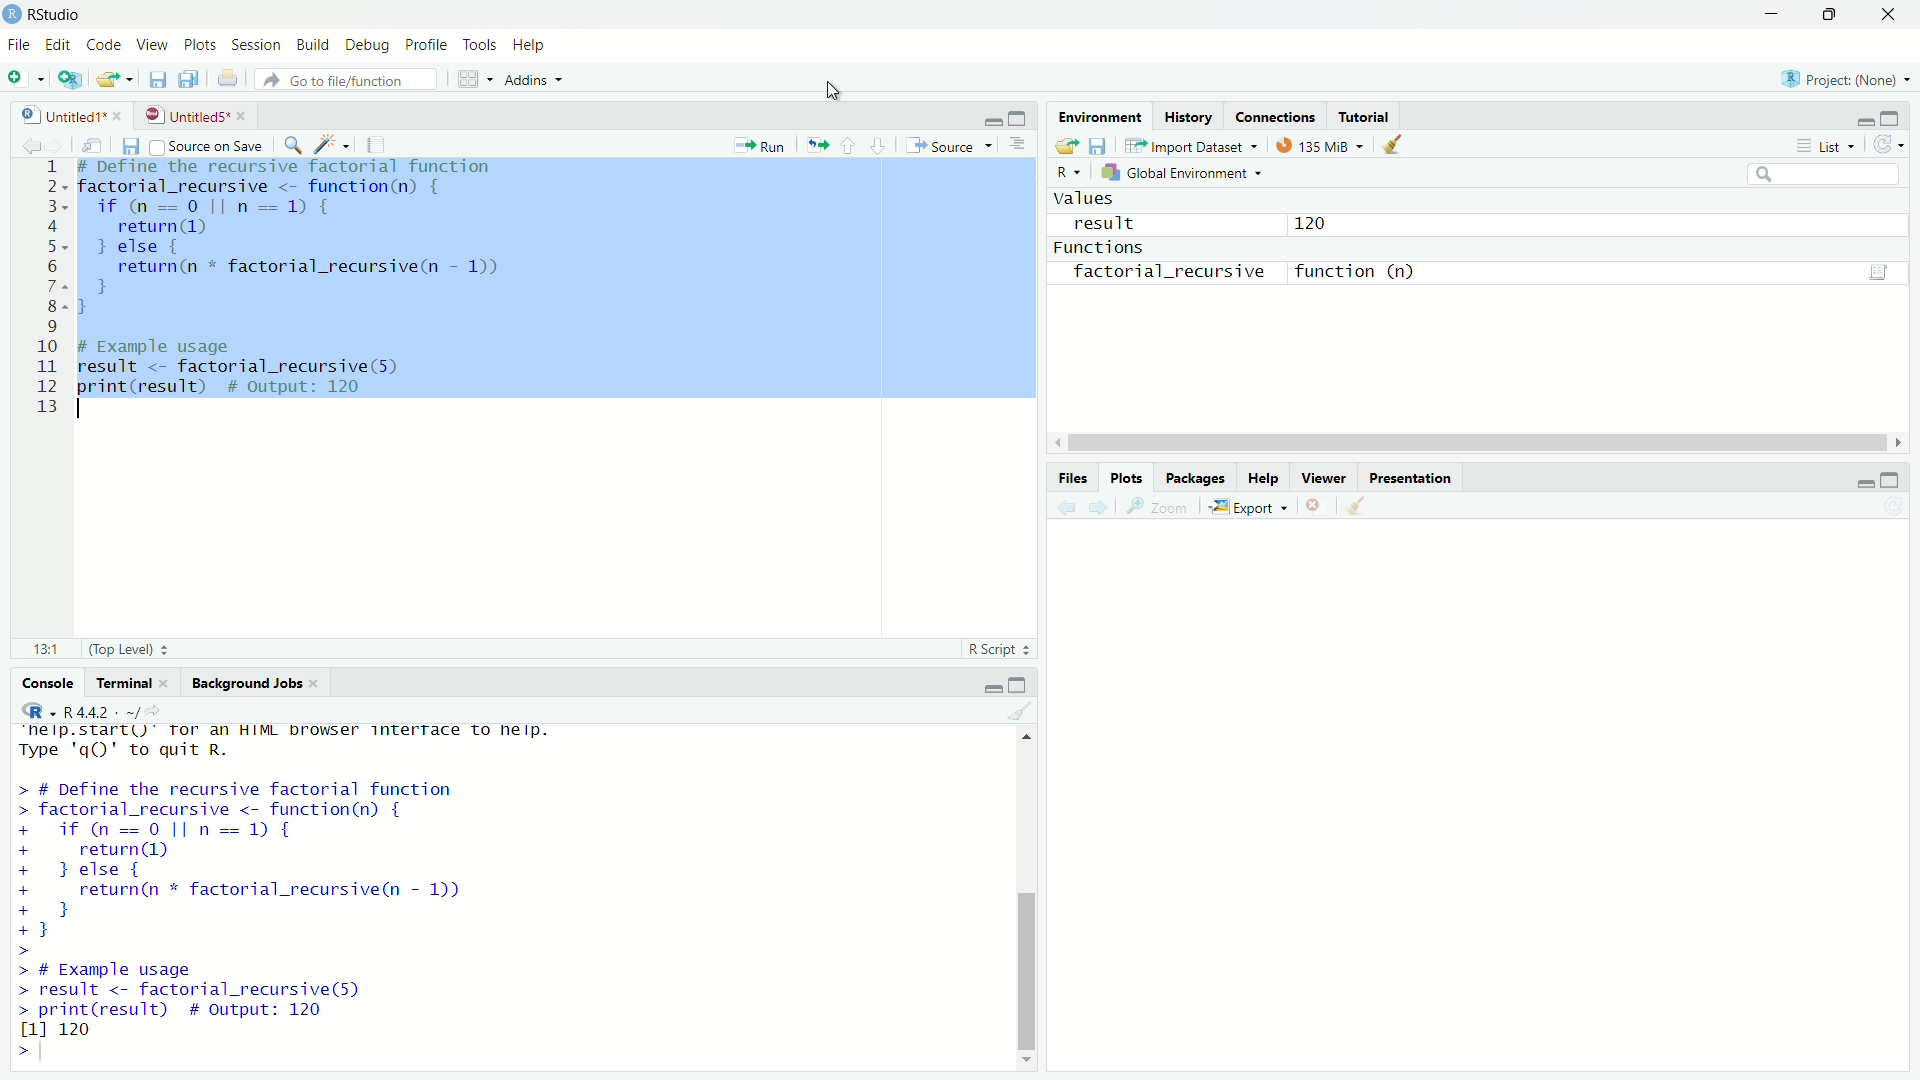  What do you see at coordinates (1025, 1062) in the screenshot?
I see `Down` at bounding box center [1025, 1062].